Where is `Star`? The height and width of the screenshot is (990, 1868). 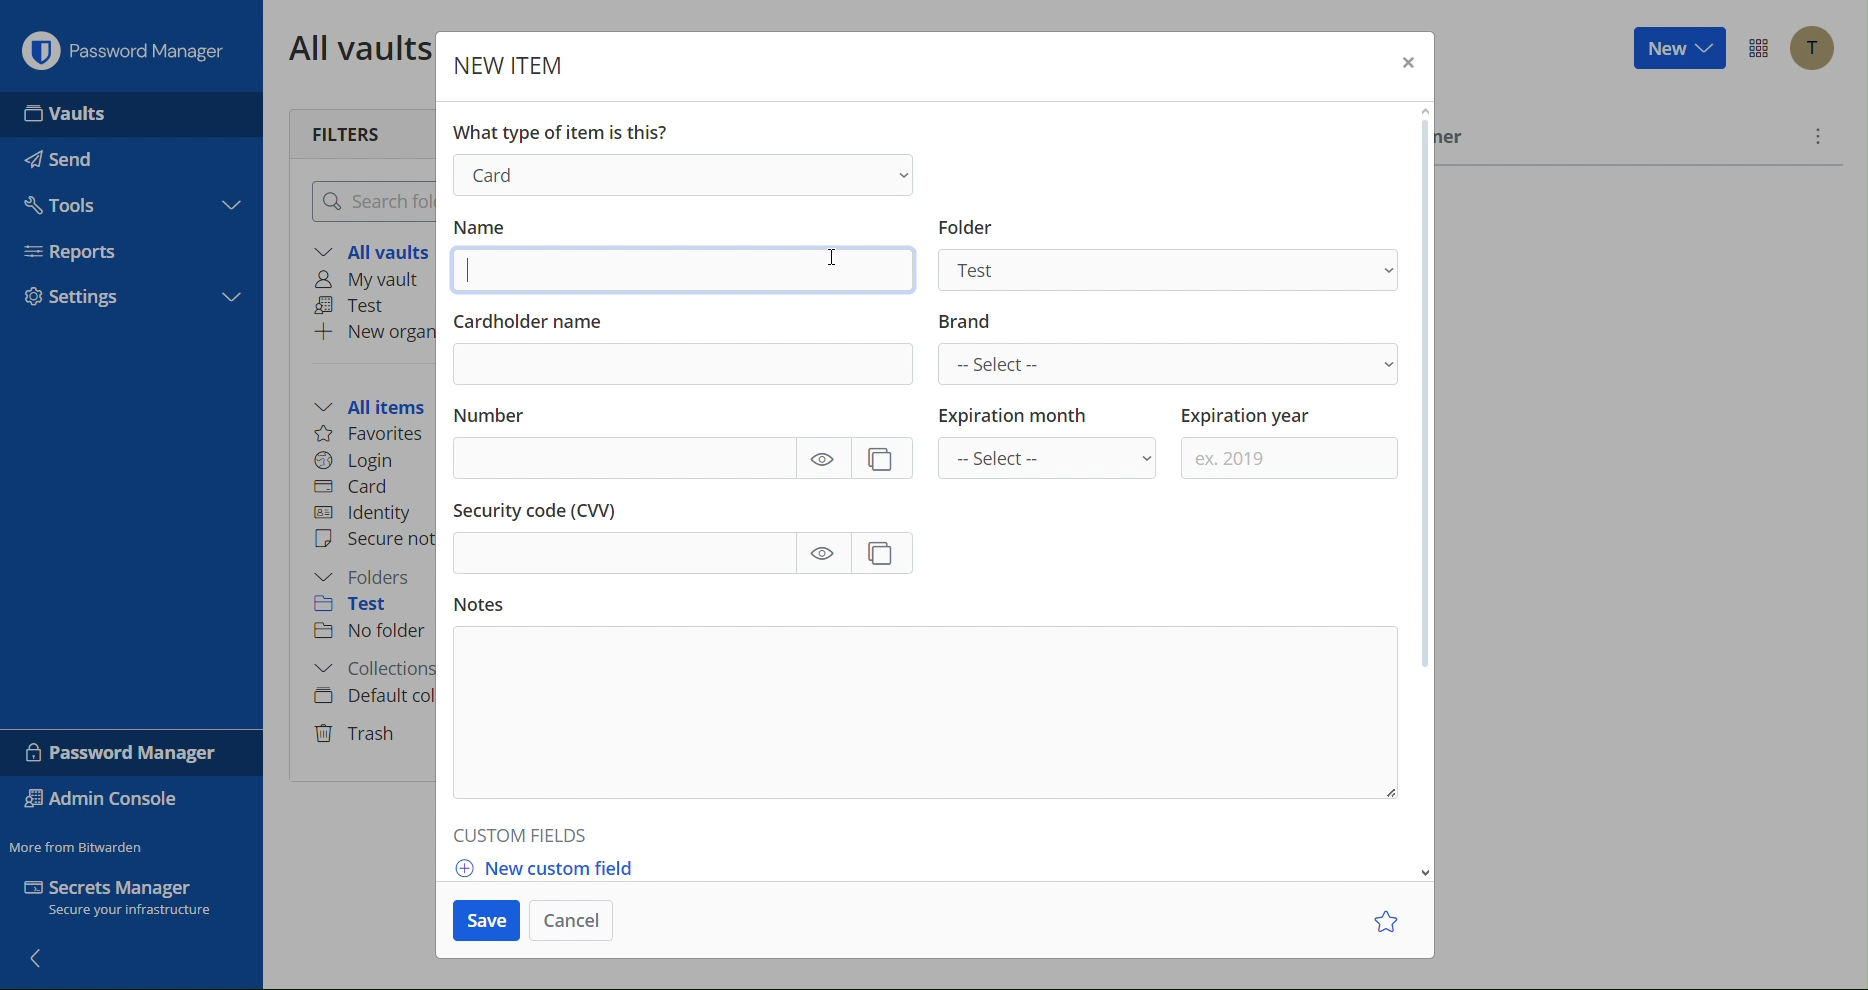 Star is located at coordinates (1388, 924).